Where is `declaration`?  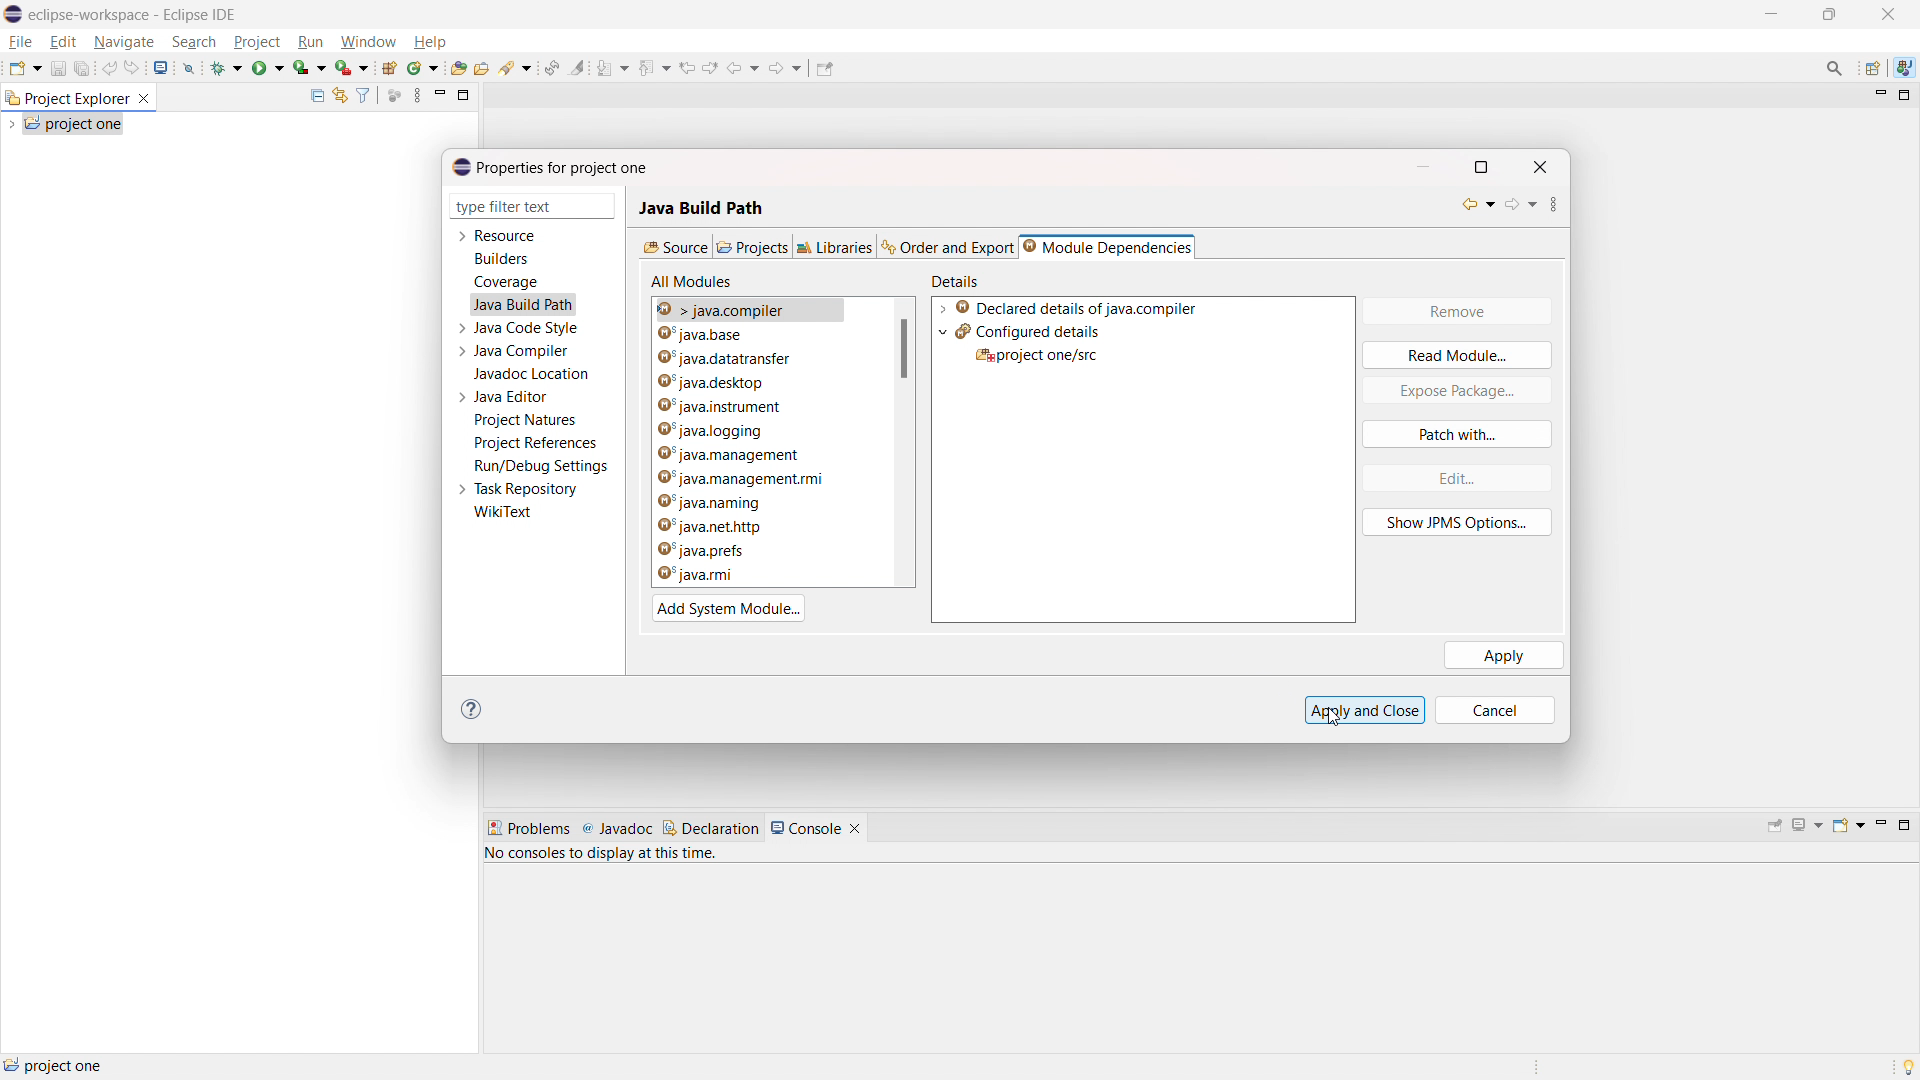
declaration is located at coordinates (711, 828).